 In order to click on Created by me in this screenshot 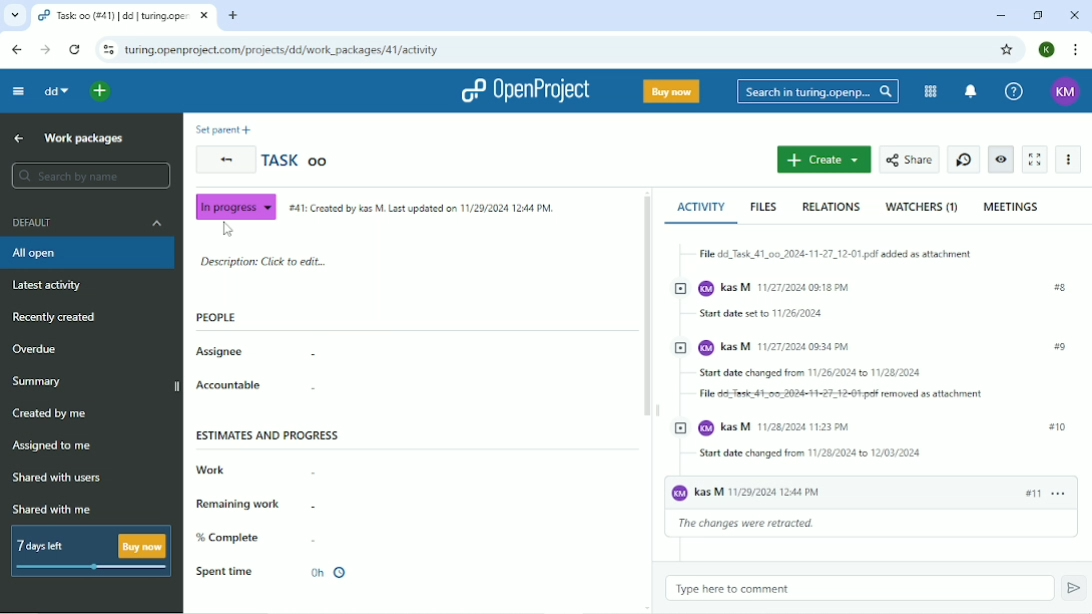, I will do `click(49, 414)`.